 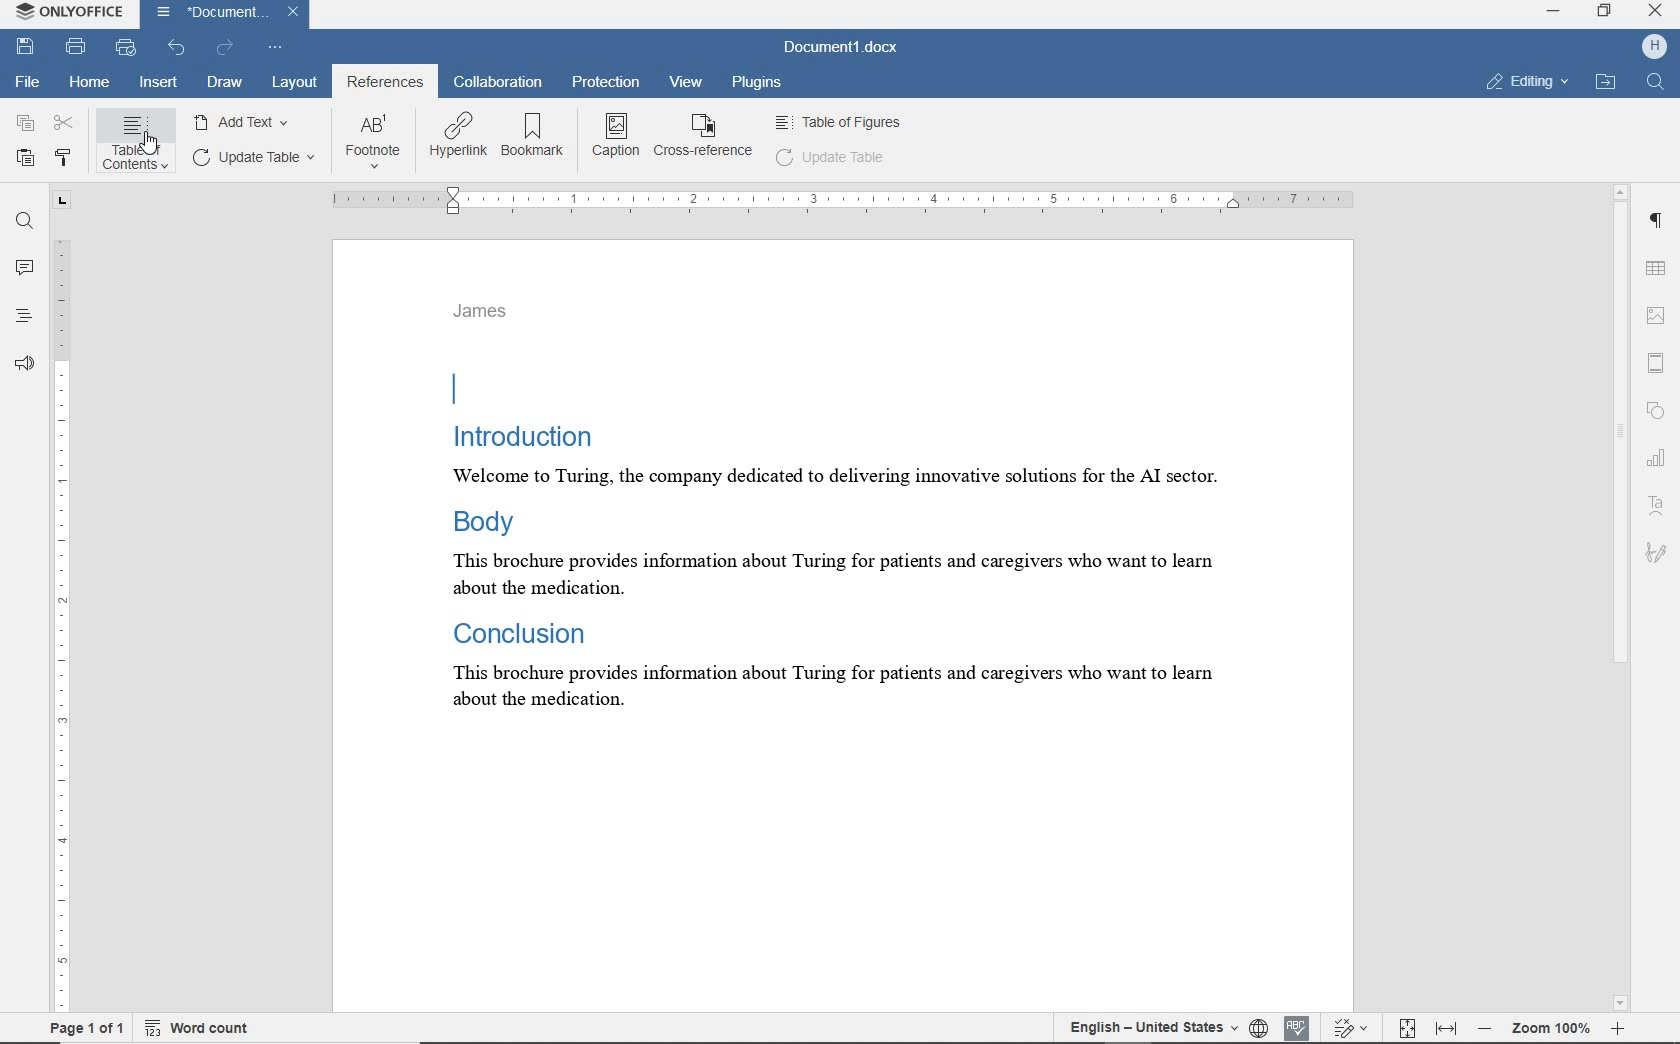 What do you see at coordinates (839, 123) in the screenshot?
I see `table of figures` at bounding box center [839, 123].